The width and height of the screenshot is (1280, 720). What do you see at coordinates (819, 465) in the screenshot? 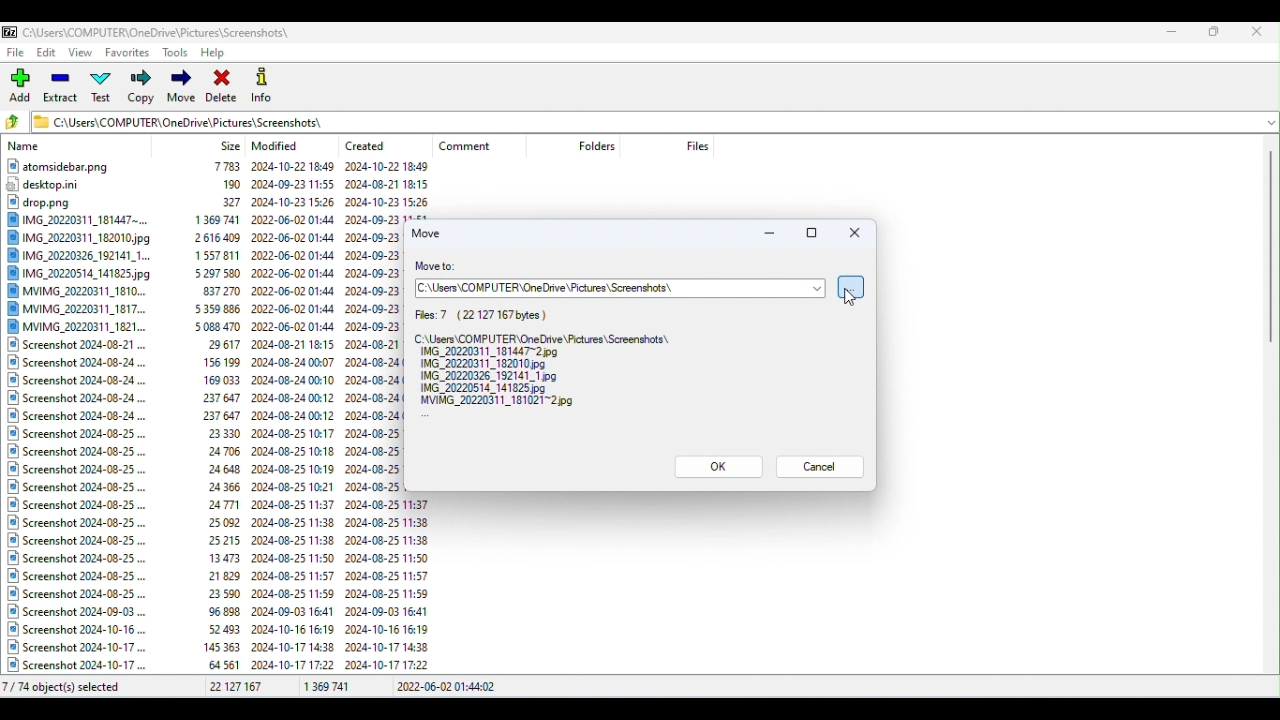
I see `Cancel` at bounding box center [819, 465].